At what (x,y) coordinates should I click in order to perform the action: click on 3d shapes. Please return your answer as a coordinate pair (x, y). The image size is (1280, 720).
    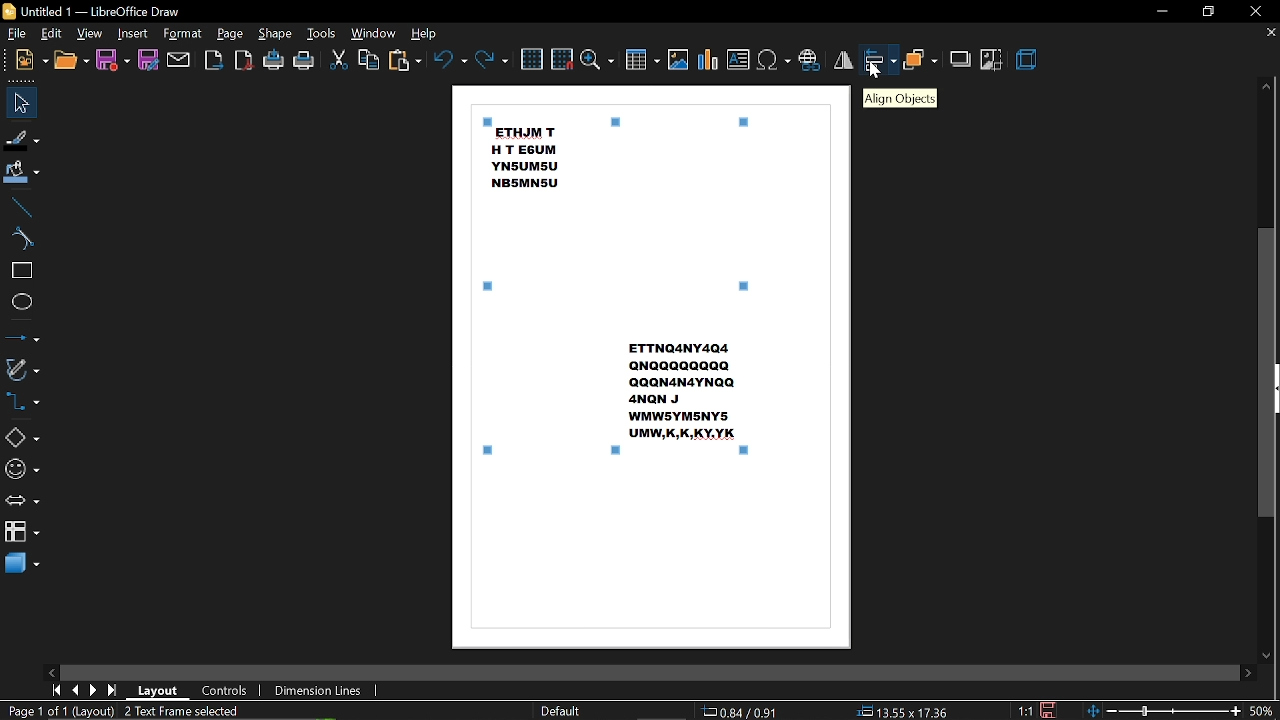
    Looking at the image, I should click on (22, 565).